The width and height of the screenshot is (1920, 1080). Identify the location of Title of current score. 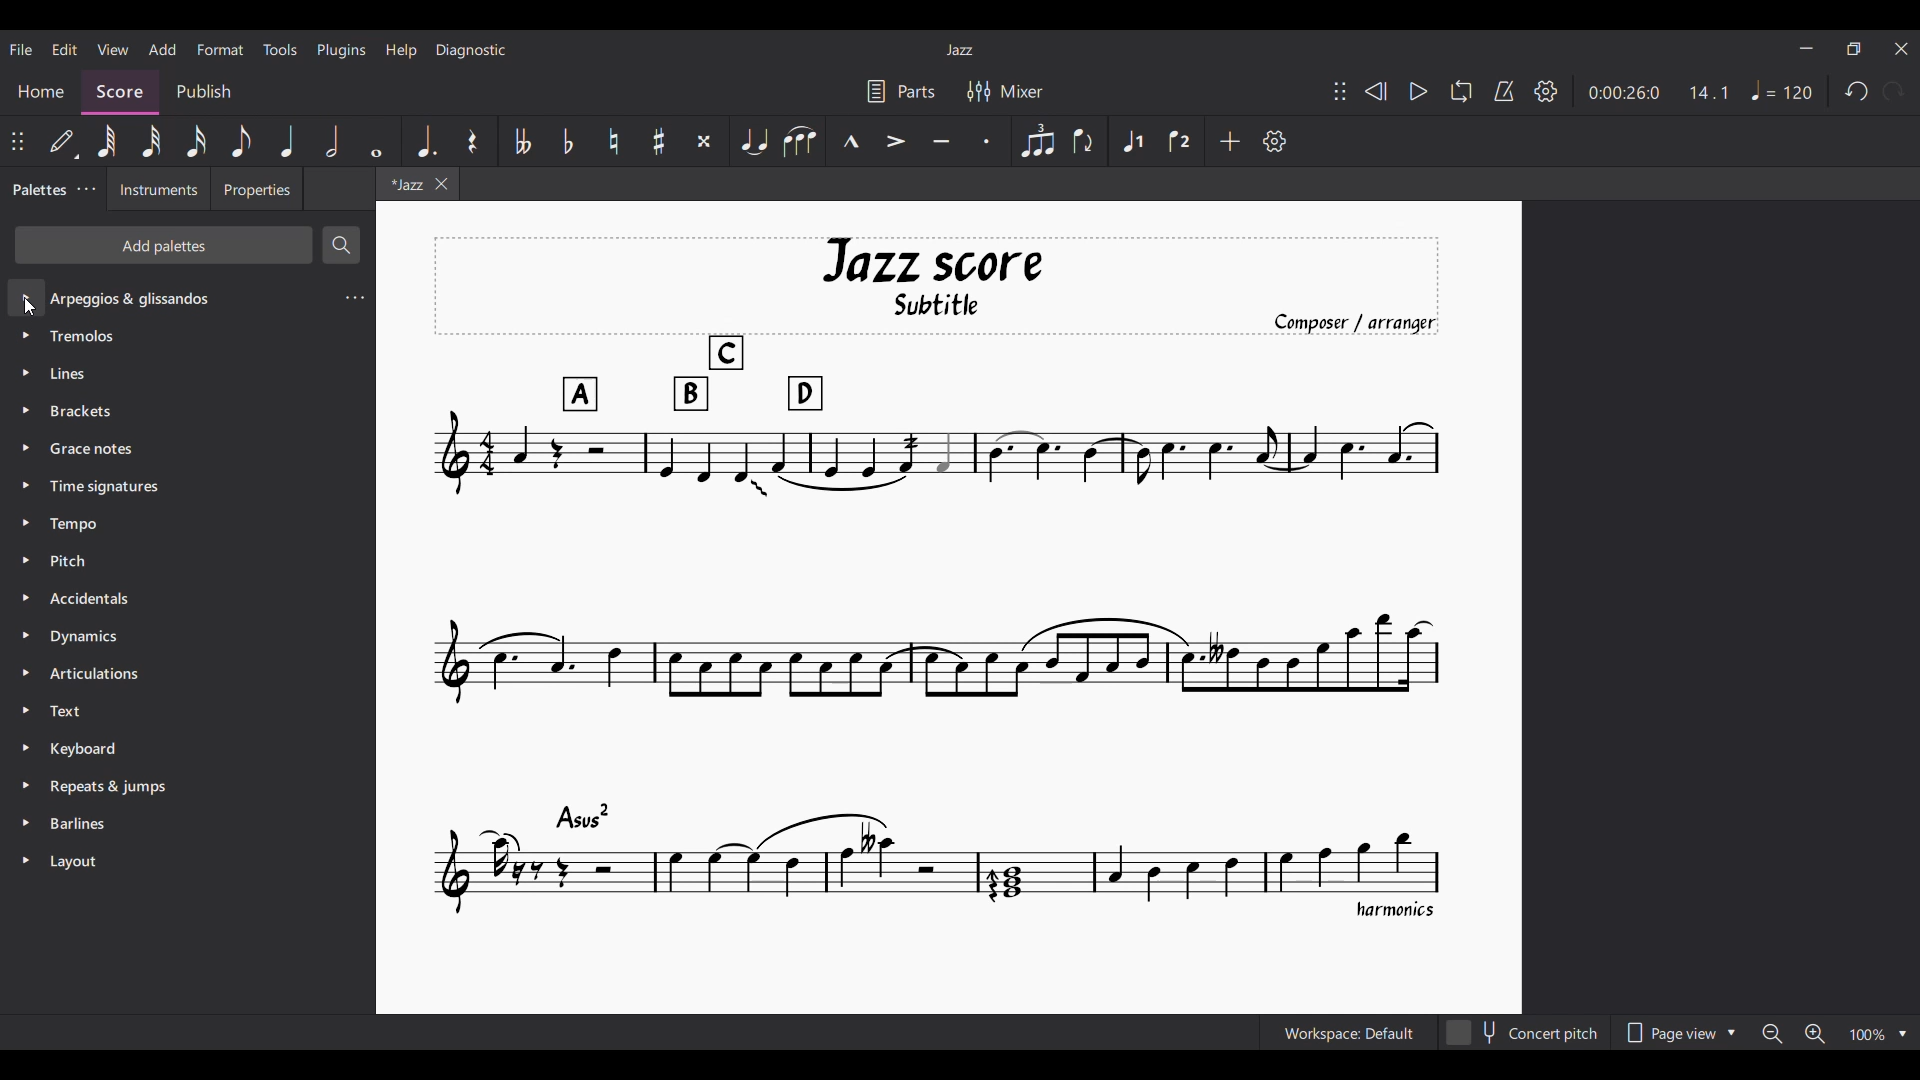
(958, 50).